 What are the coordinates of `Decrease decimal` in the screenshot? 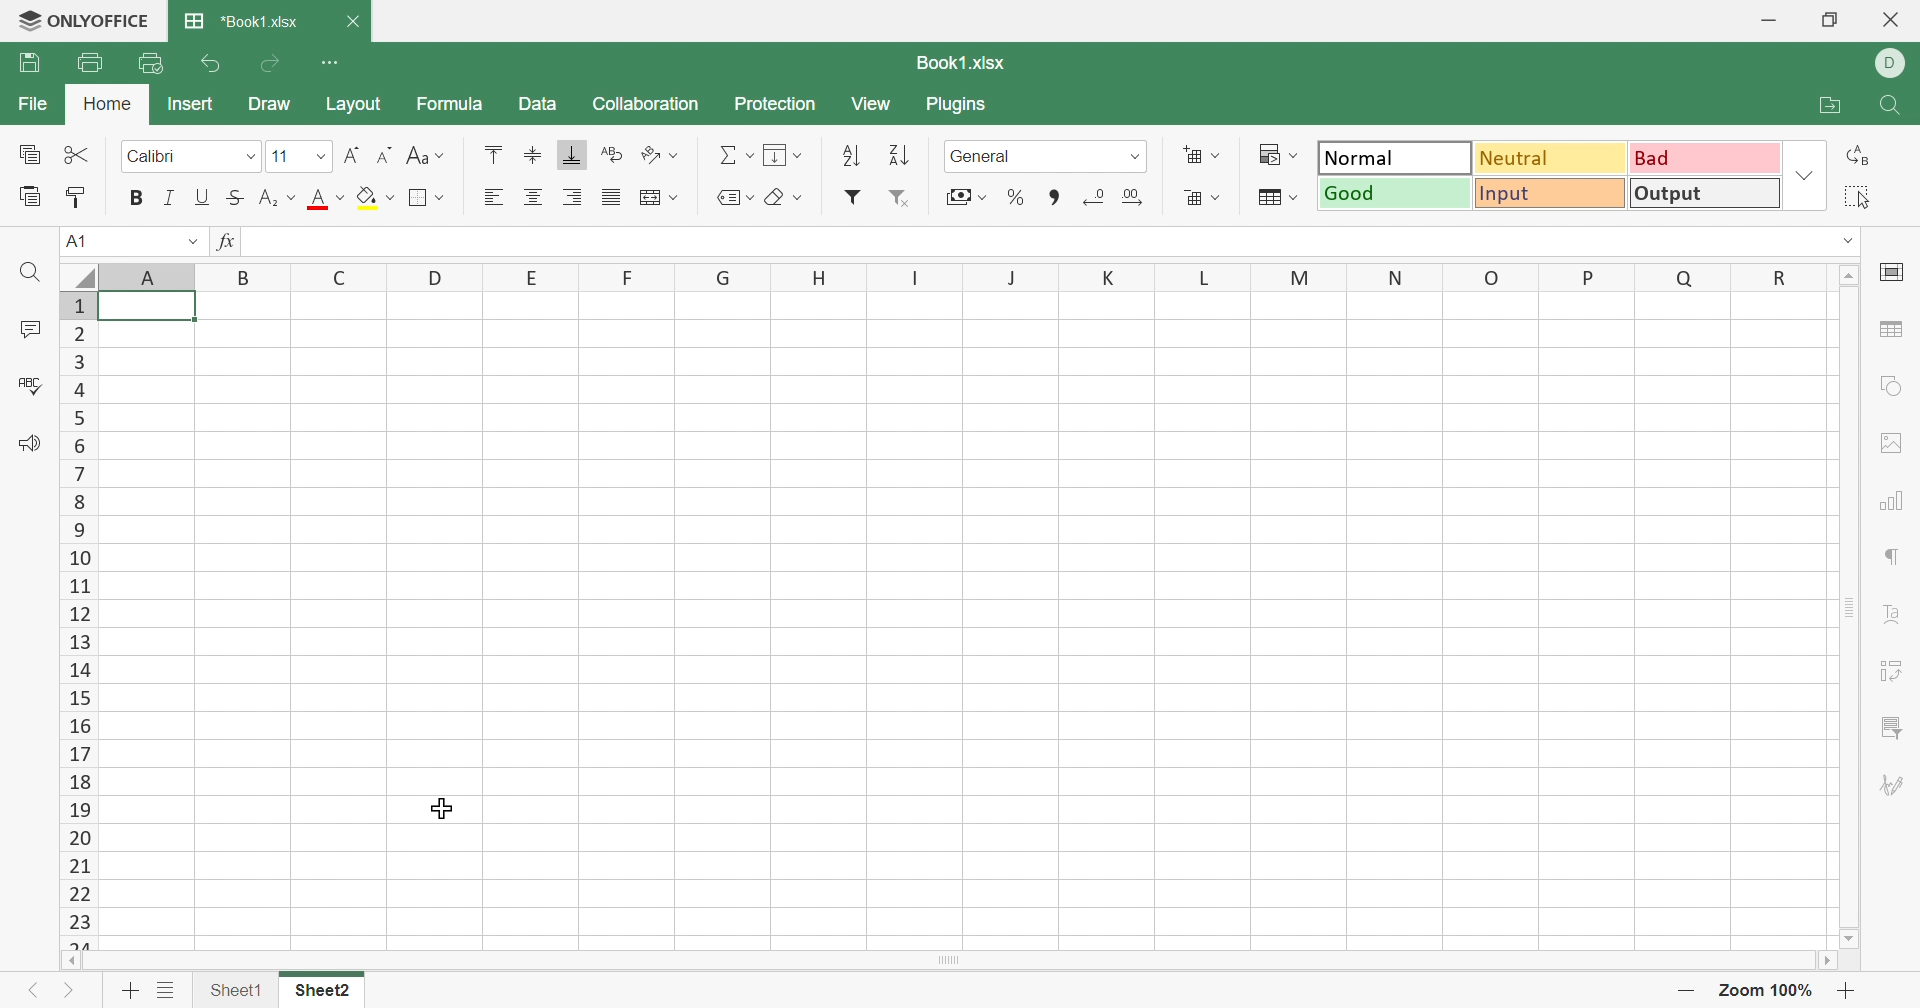 It's located at (1090, 194).